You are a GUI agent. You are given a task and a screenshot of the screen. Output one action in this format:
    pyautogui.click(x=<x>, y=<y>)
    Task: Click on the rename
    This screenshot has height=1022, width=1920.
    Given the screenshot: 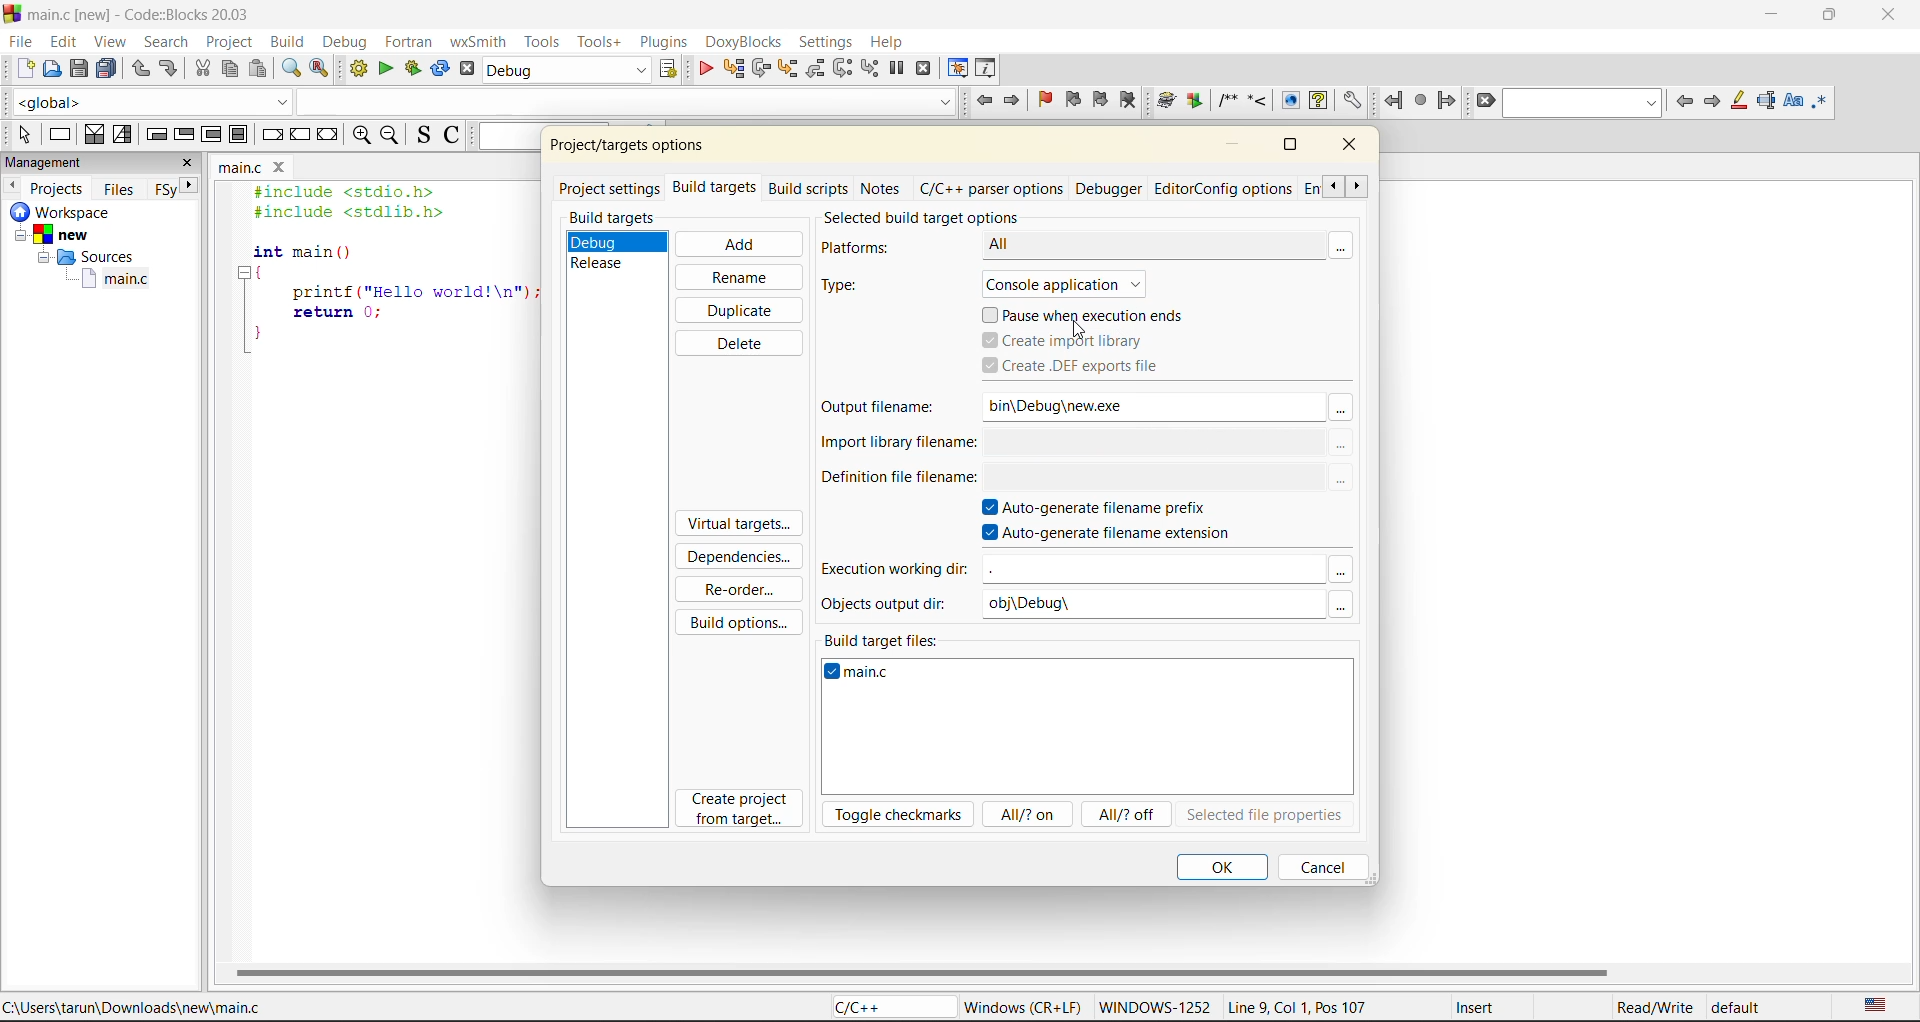 What is the action you would take?
    pyautogui.click(x=736, y=277)
    